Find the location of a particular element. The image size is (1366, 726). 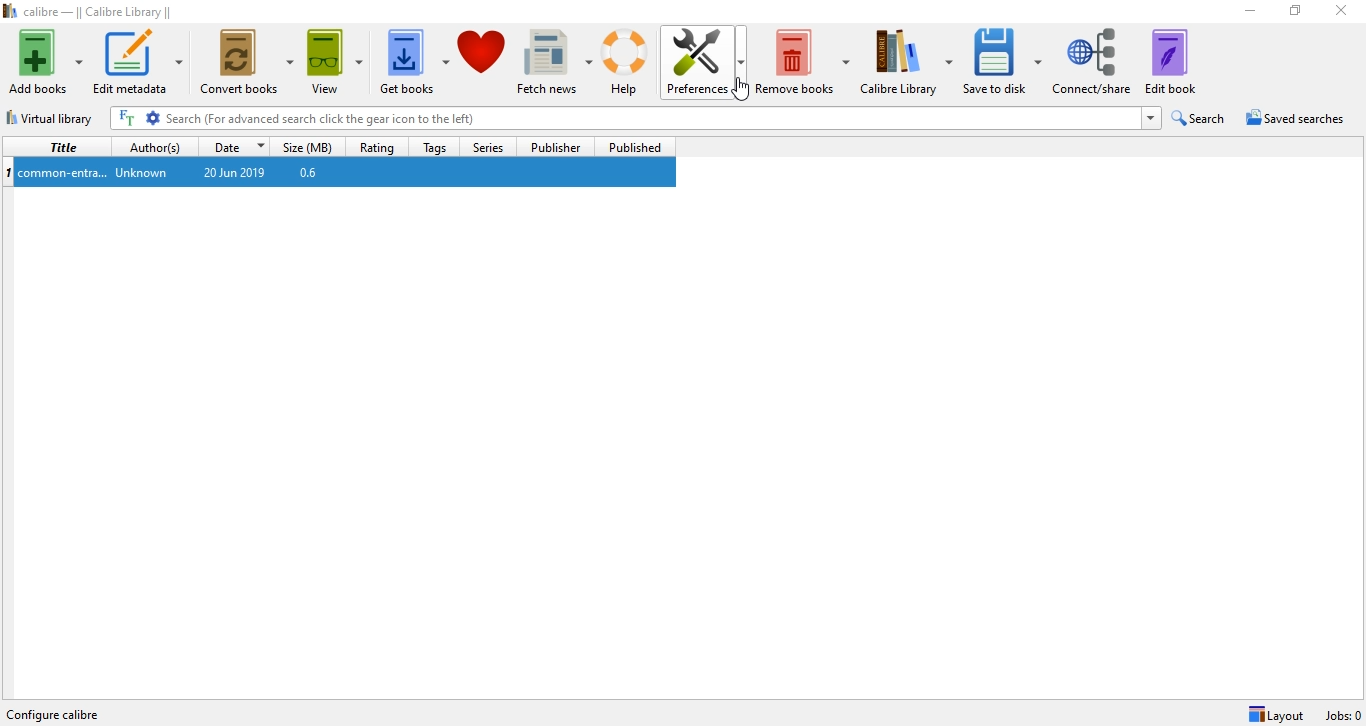

Edit book is located at coordinates (1180, 61).